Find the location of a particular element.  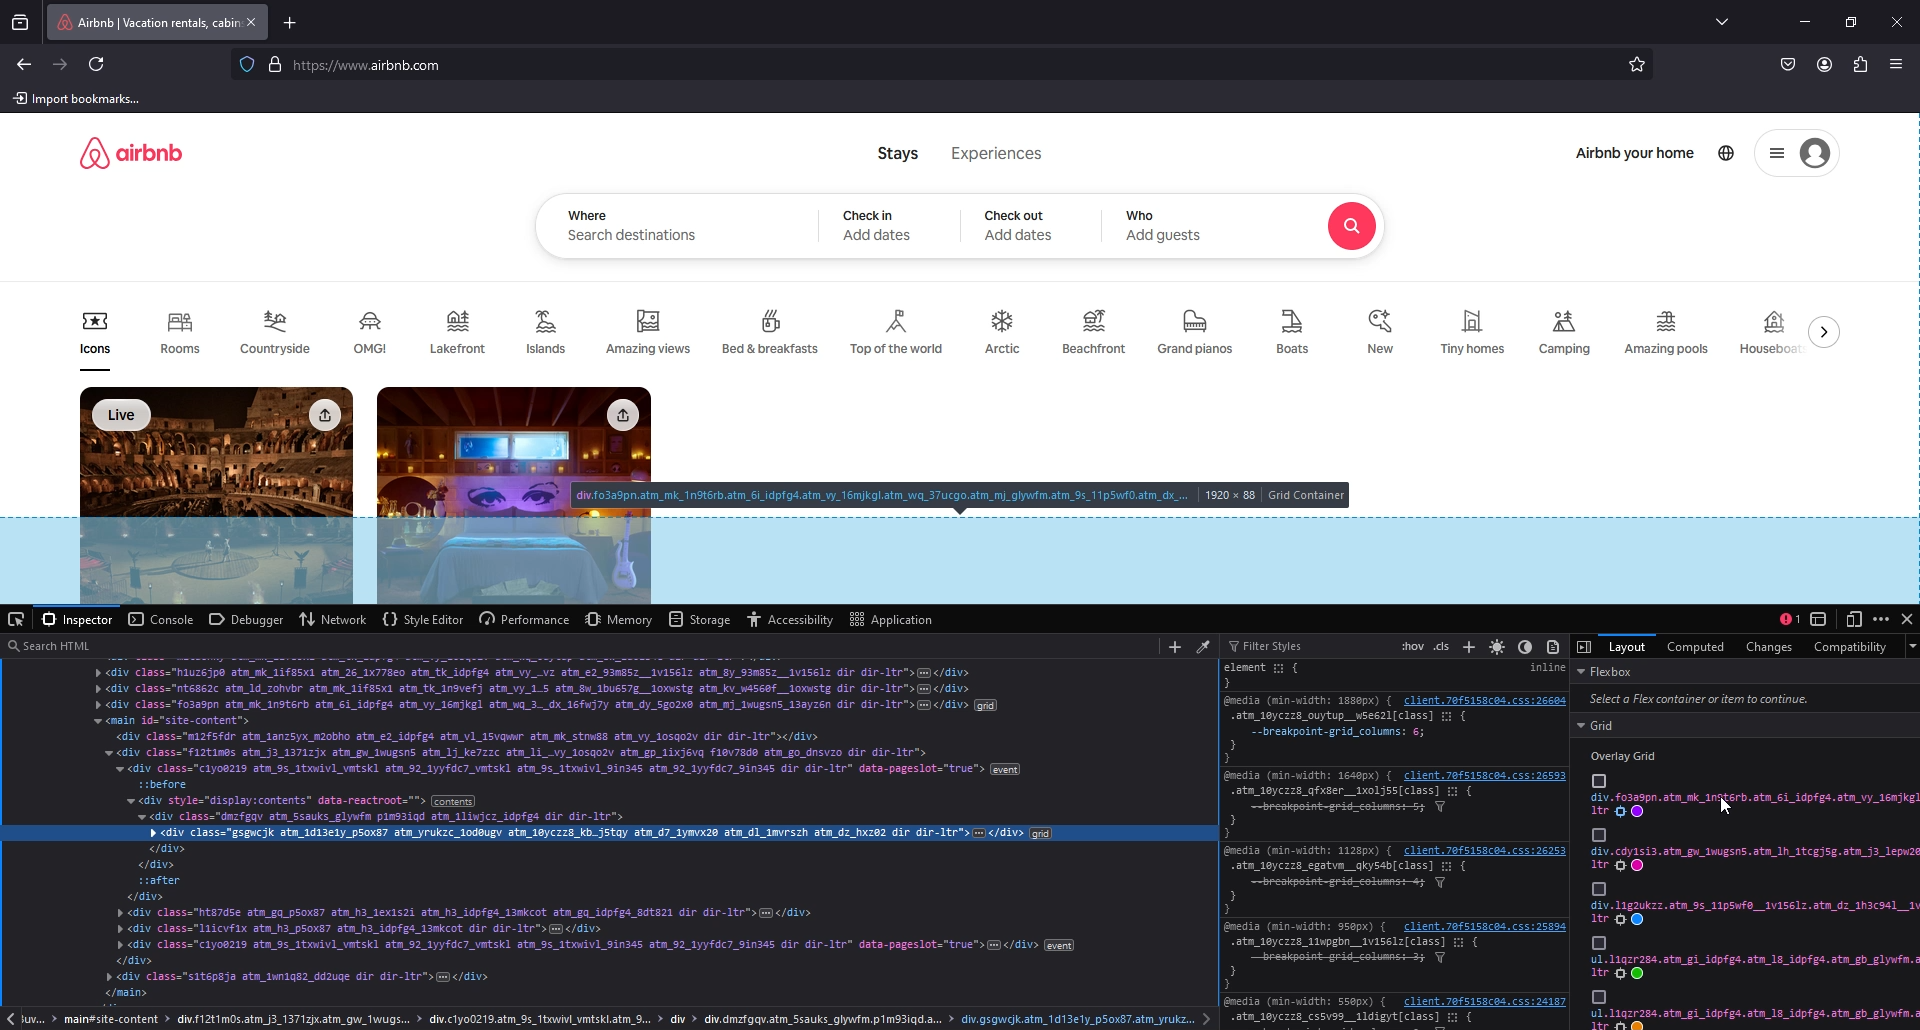

extension is located at coordinates (1860, 66).